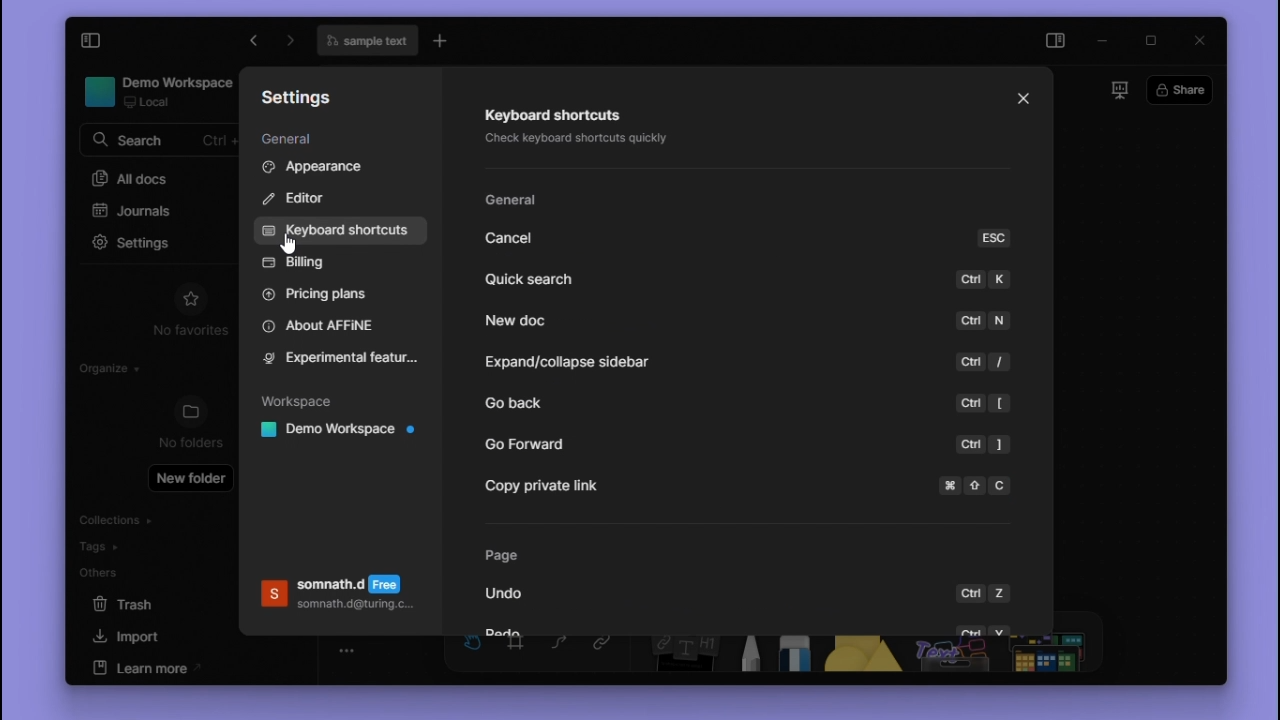 This screenshot has width=1280, height=720. Describe the element at coordinates (529, 281) in the screenshot. I see `Quick search` at that location.